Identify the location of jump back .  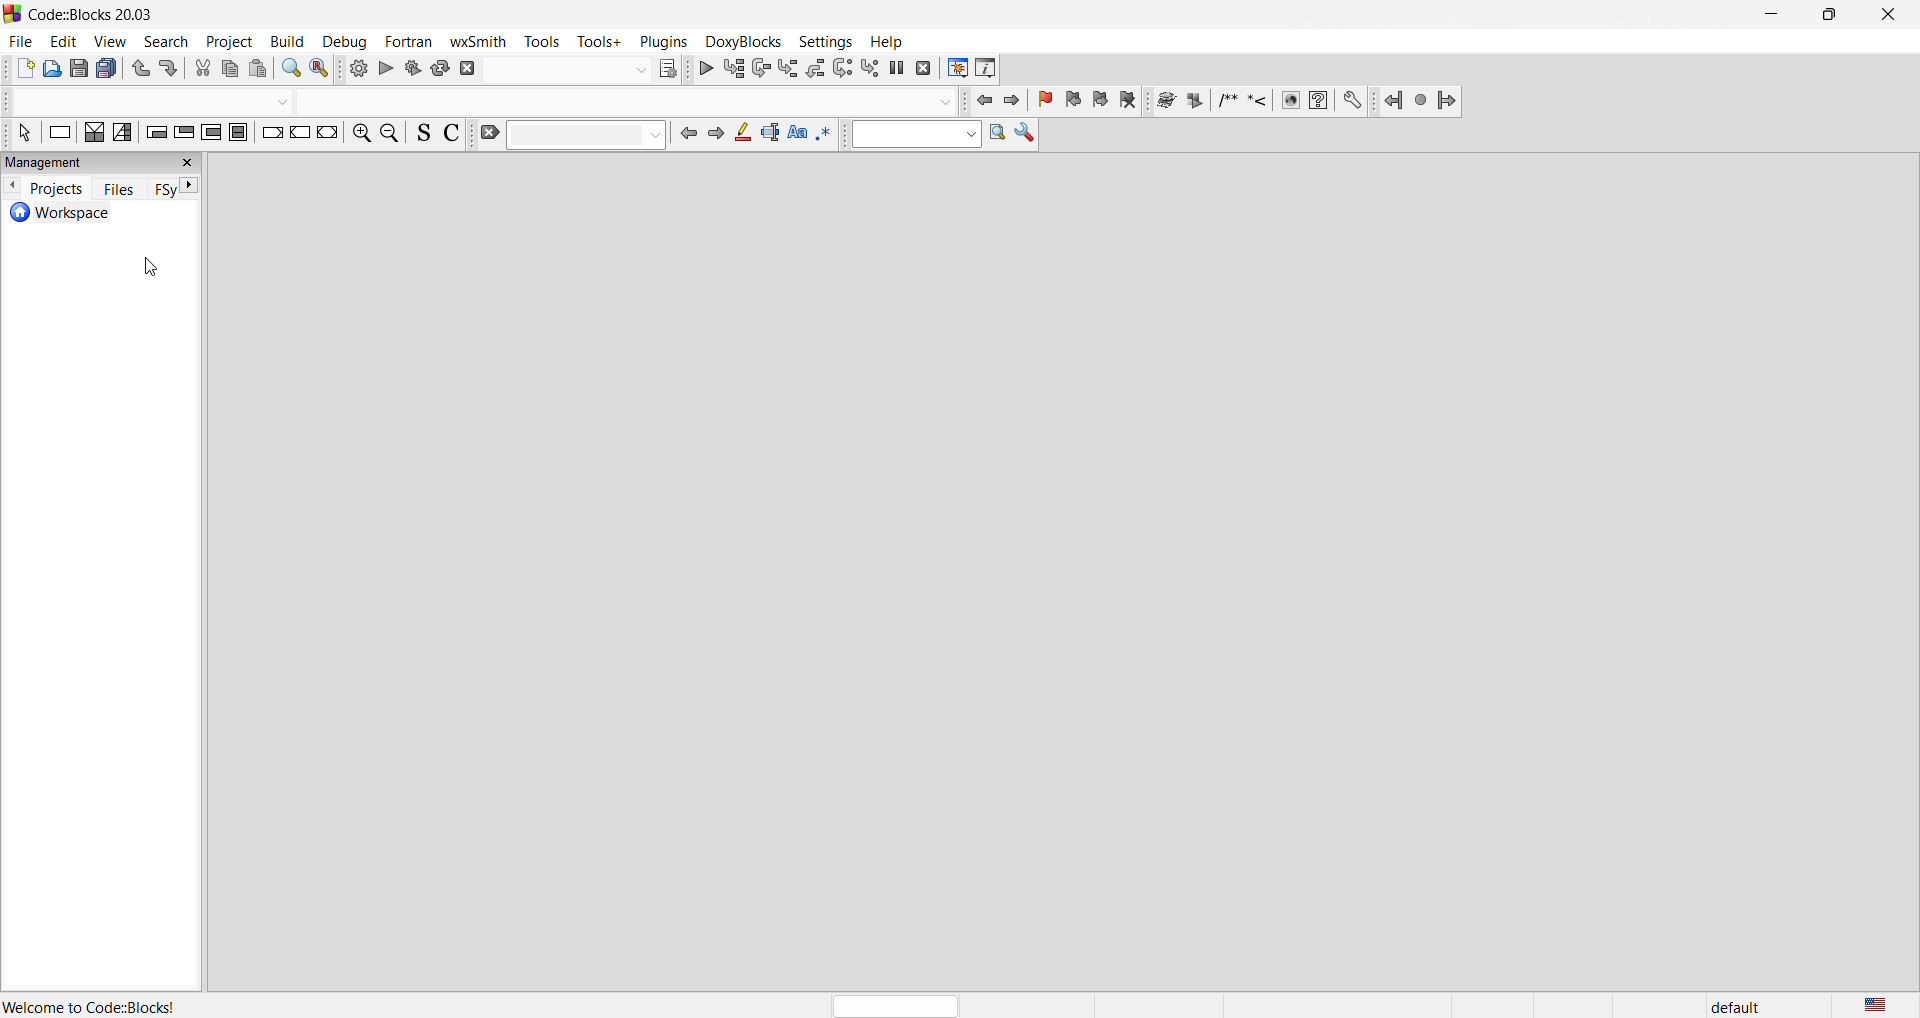
(983, 100).